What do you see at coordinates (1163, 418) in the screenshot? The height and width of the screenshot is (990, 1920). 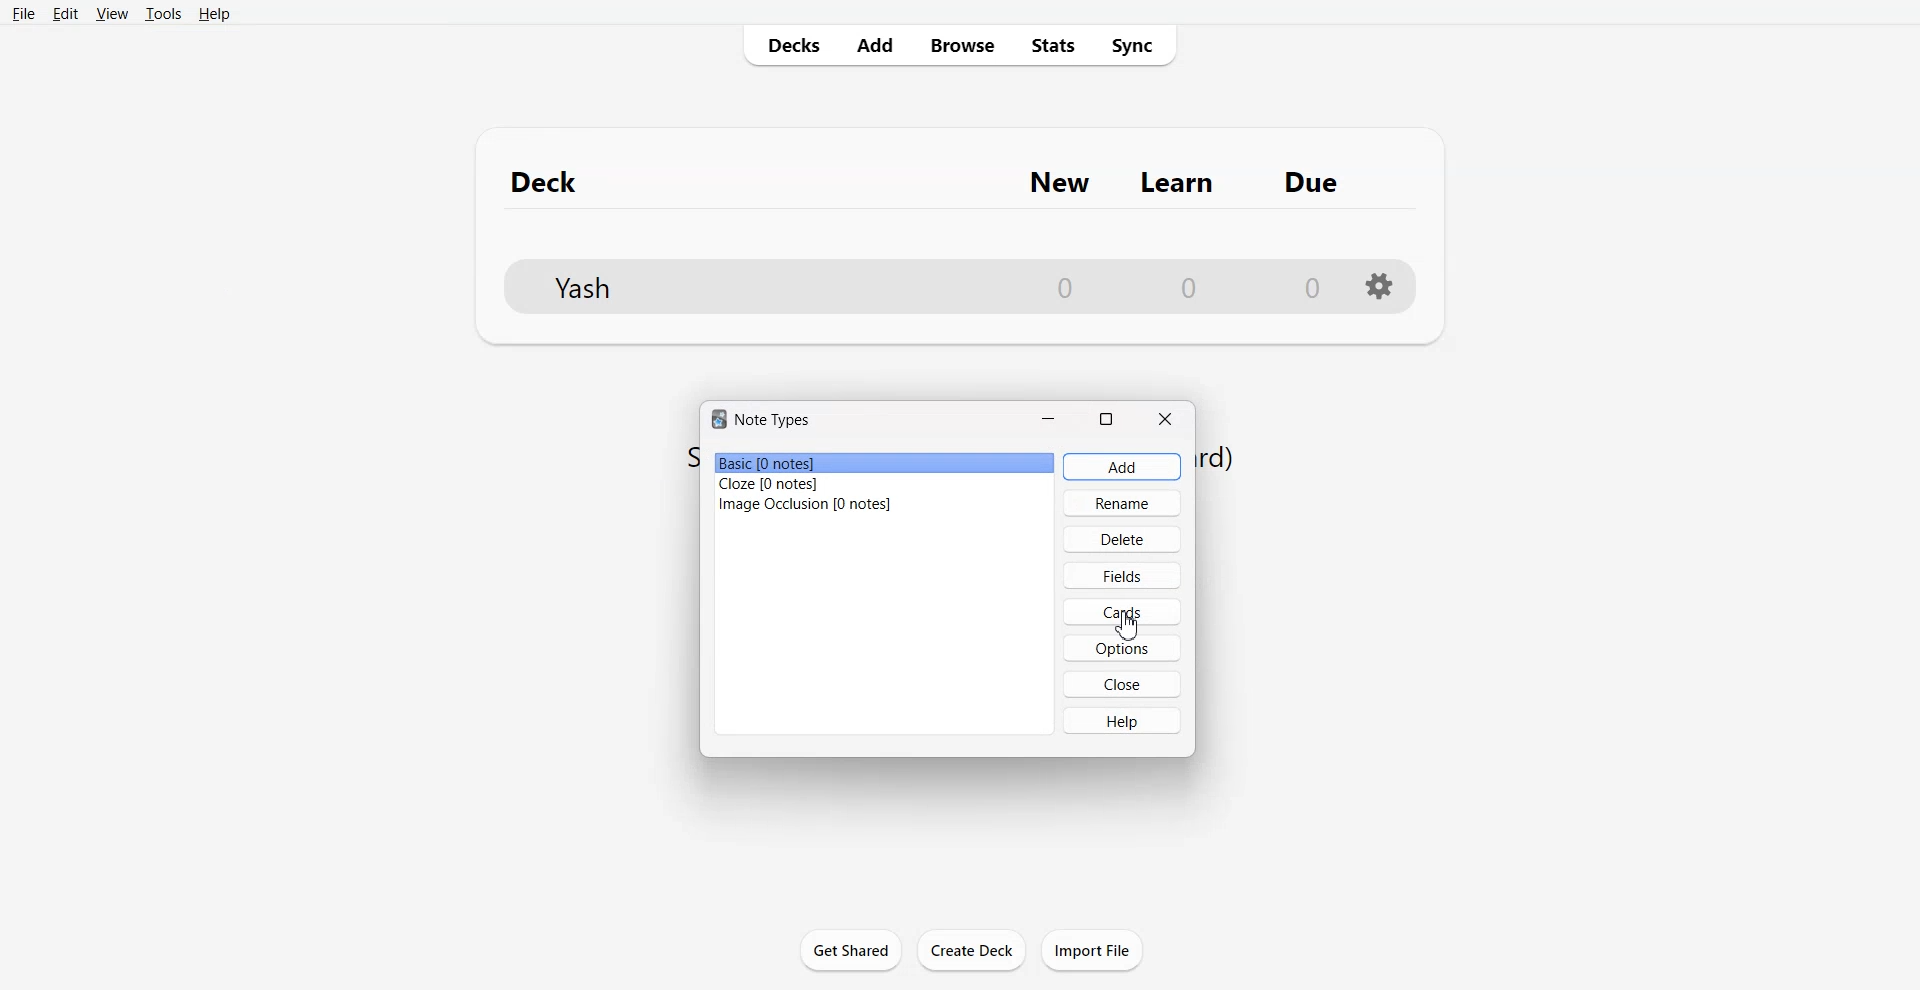 I see `Close` at bounding box center [1163, 418].